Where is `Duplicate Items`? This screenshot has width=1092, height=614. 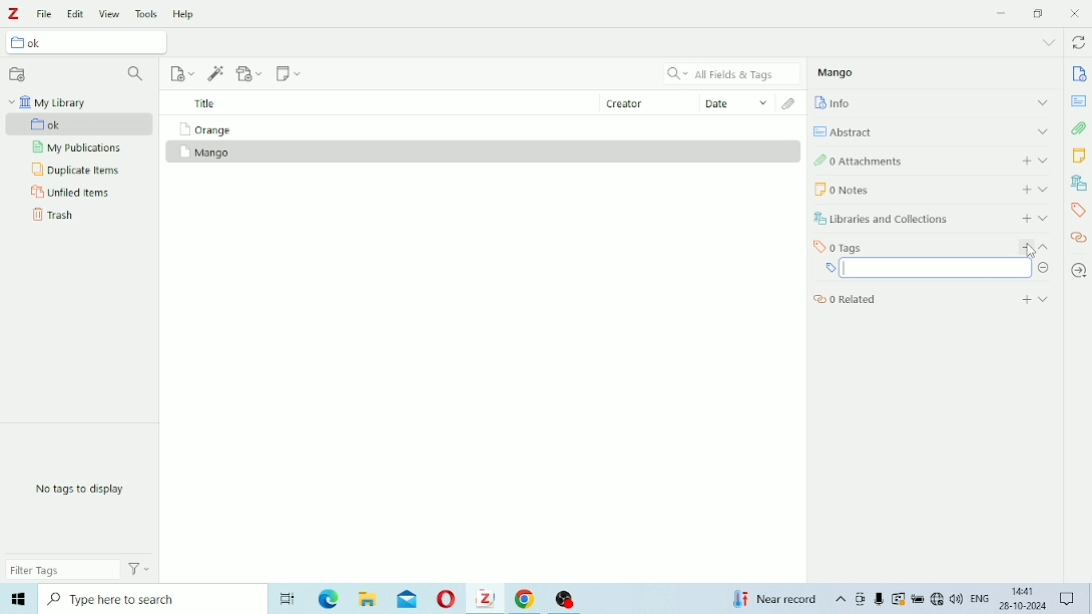 Duplicate Items is located at coordinates (75, 170).